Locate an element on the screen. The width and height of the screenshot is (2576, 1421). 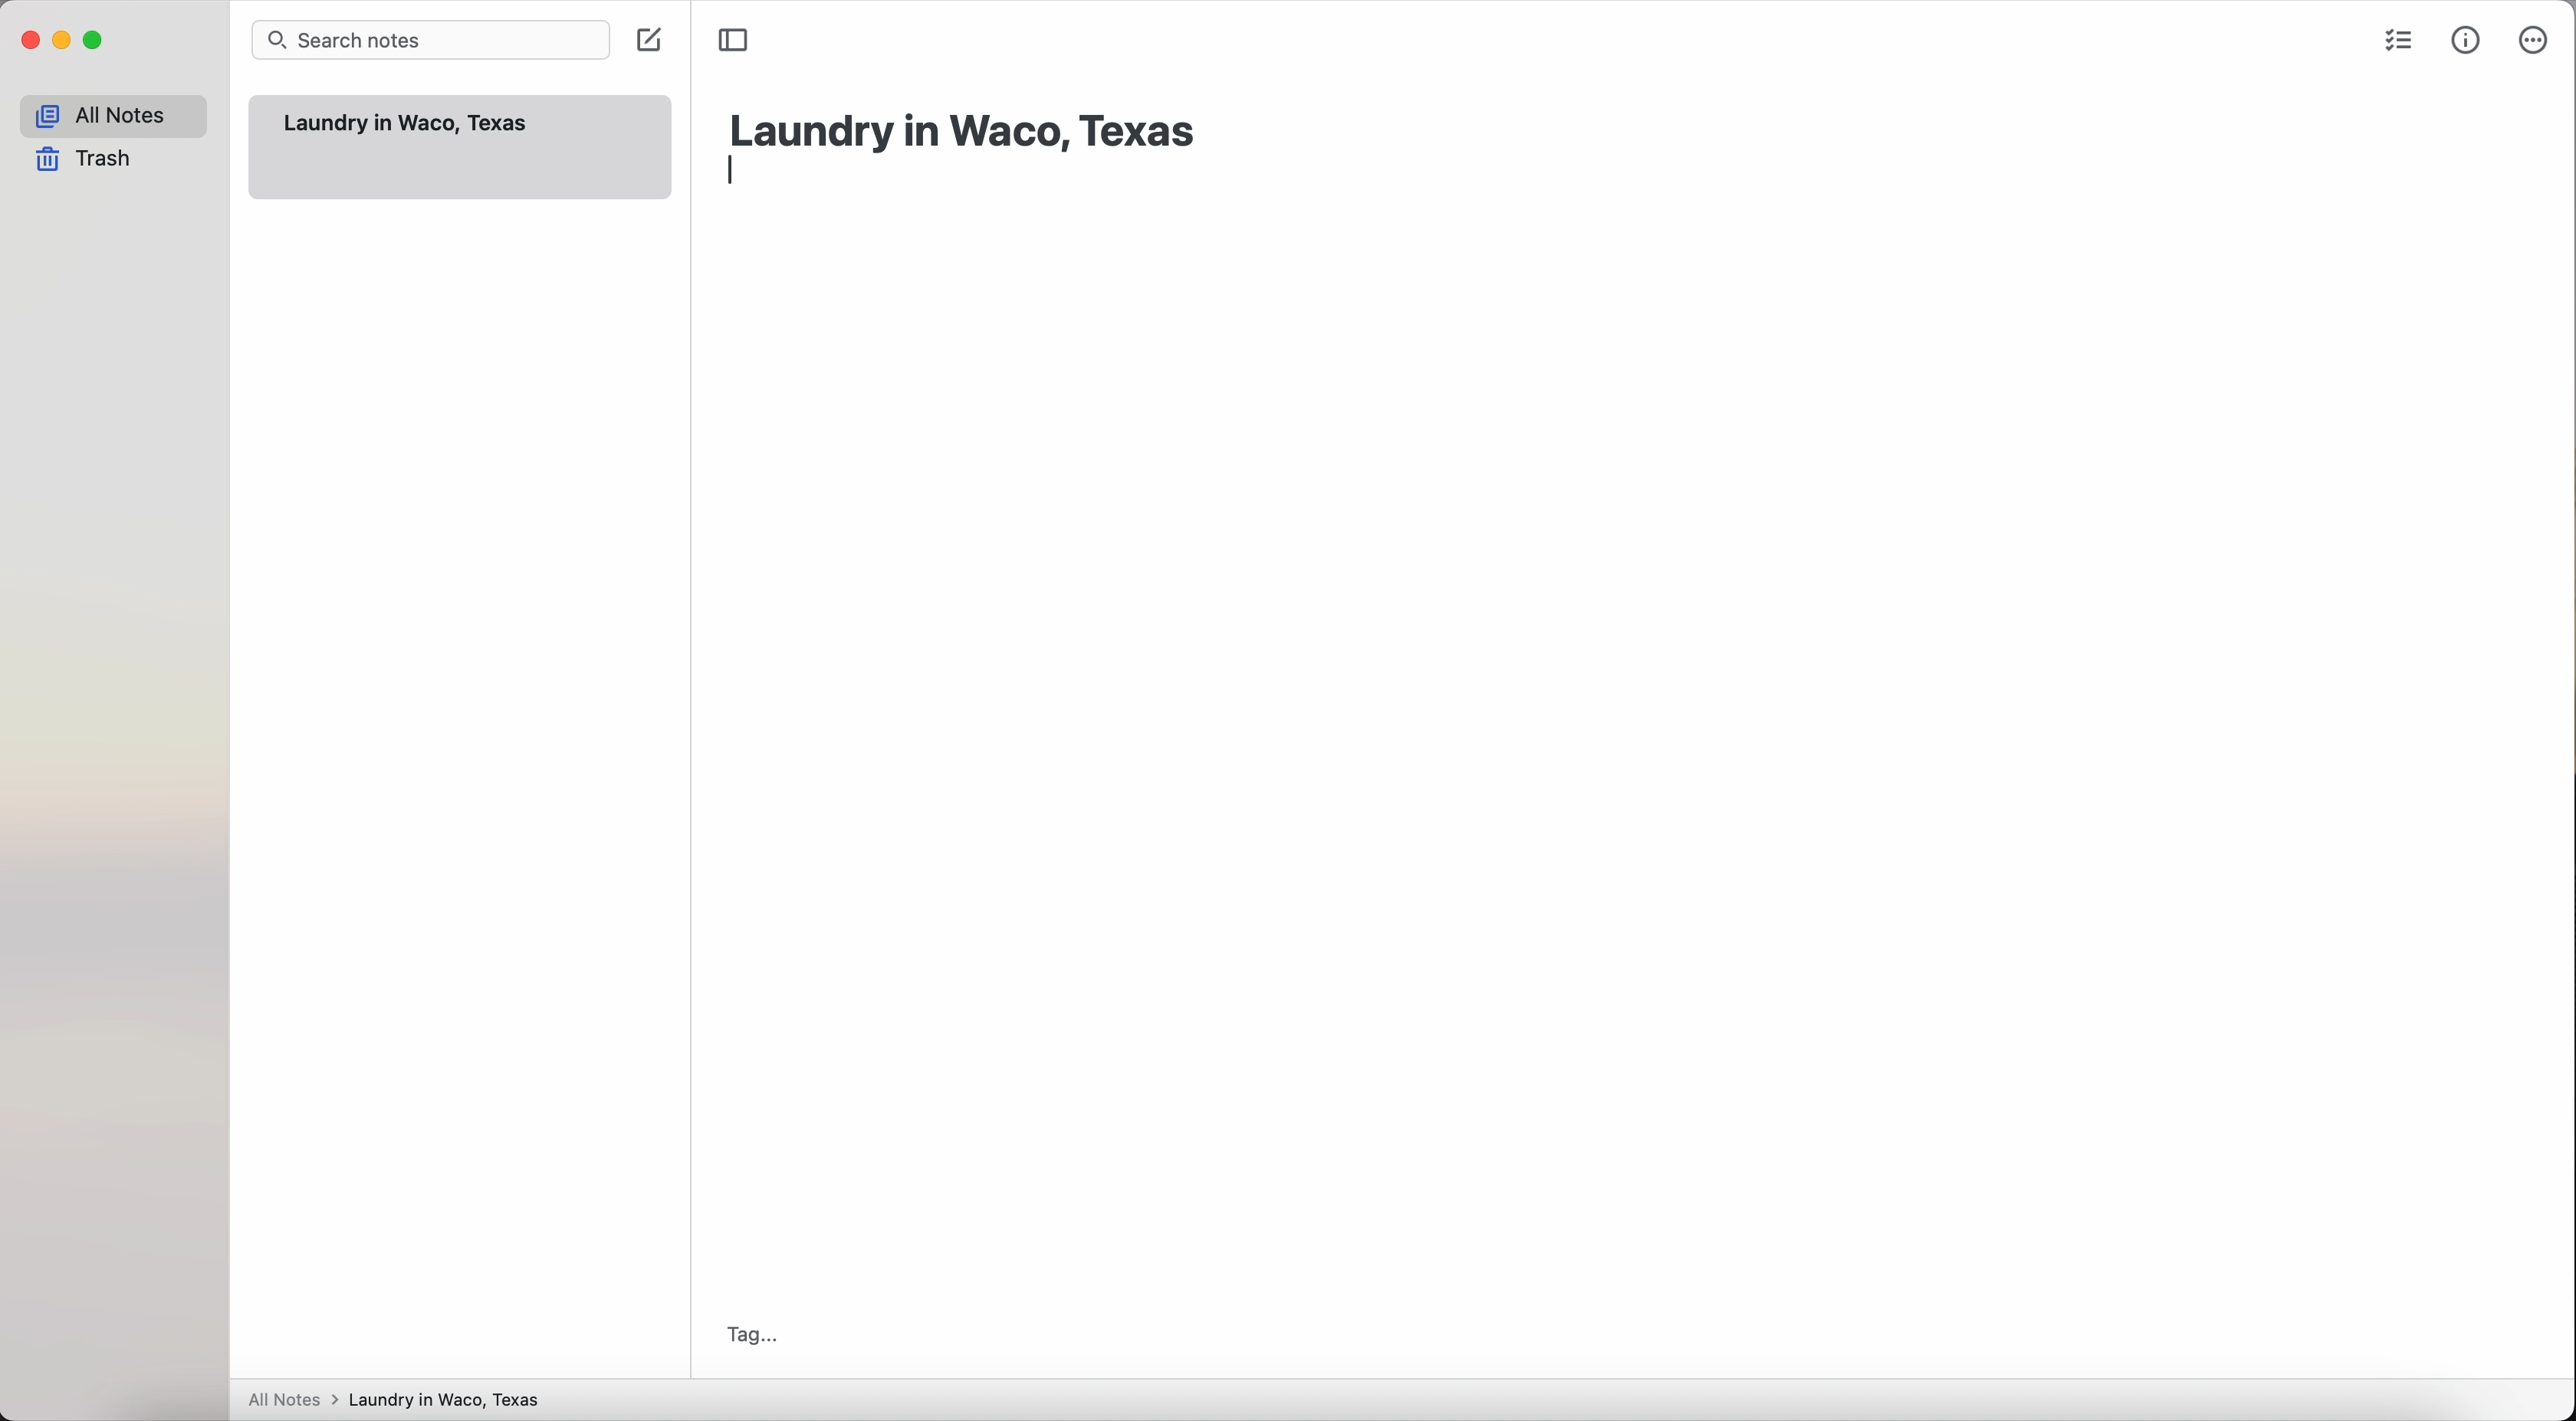
laundry in Waco, Texas is located at coordinates (966, 122).